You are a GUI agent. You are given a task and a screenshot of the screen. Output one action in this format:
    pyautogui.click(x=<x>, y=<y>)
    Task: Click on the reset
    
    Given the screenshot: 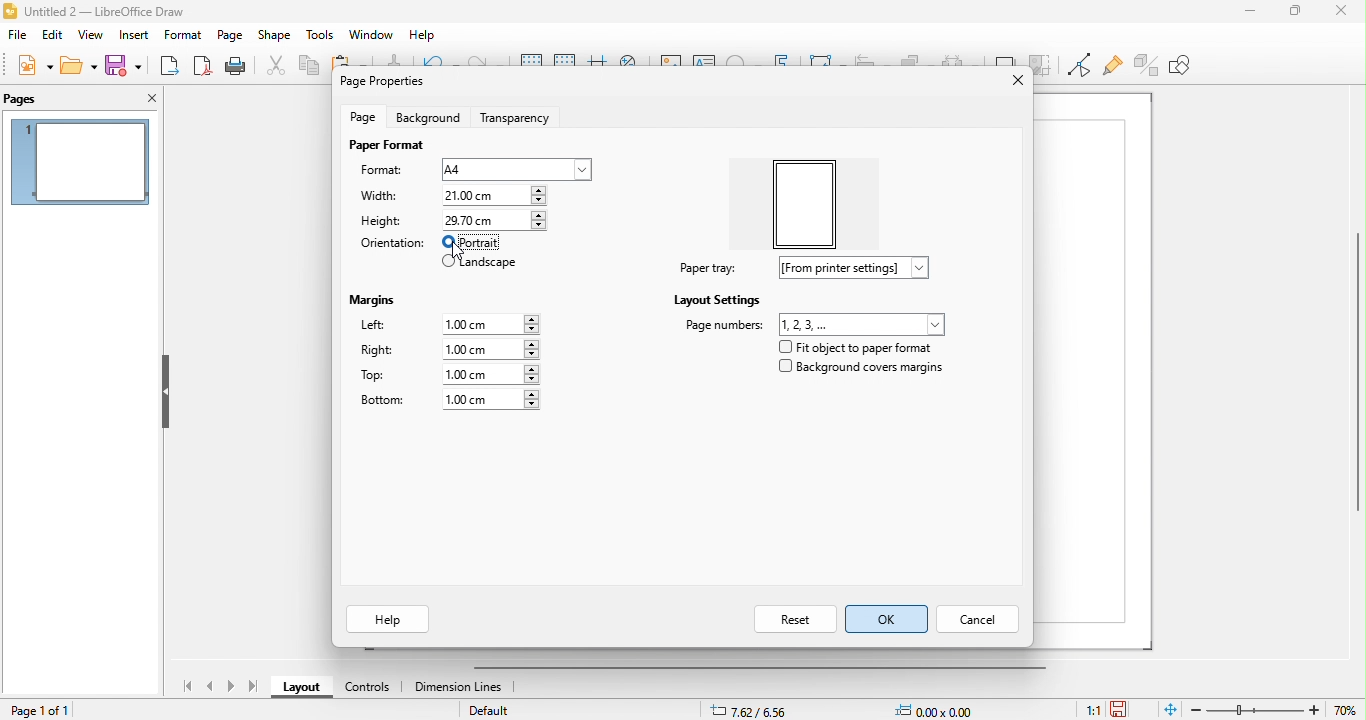 What is the action you would take?
    pyautogui.click(x=777, y=619)
    